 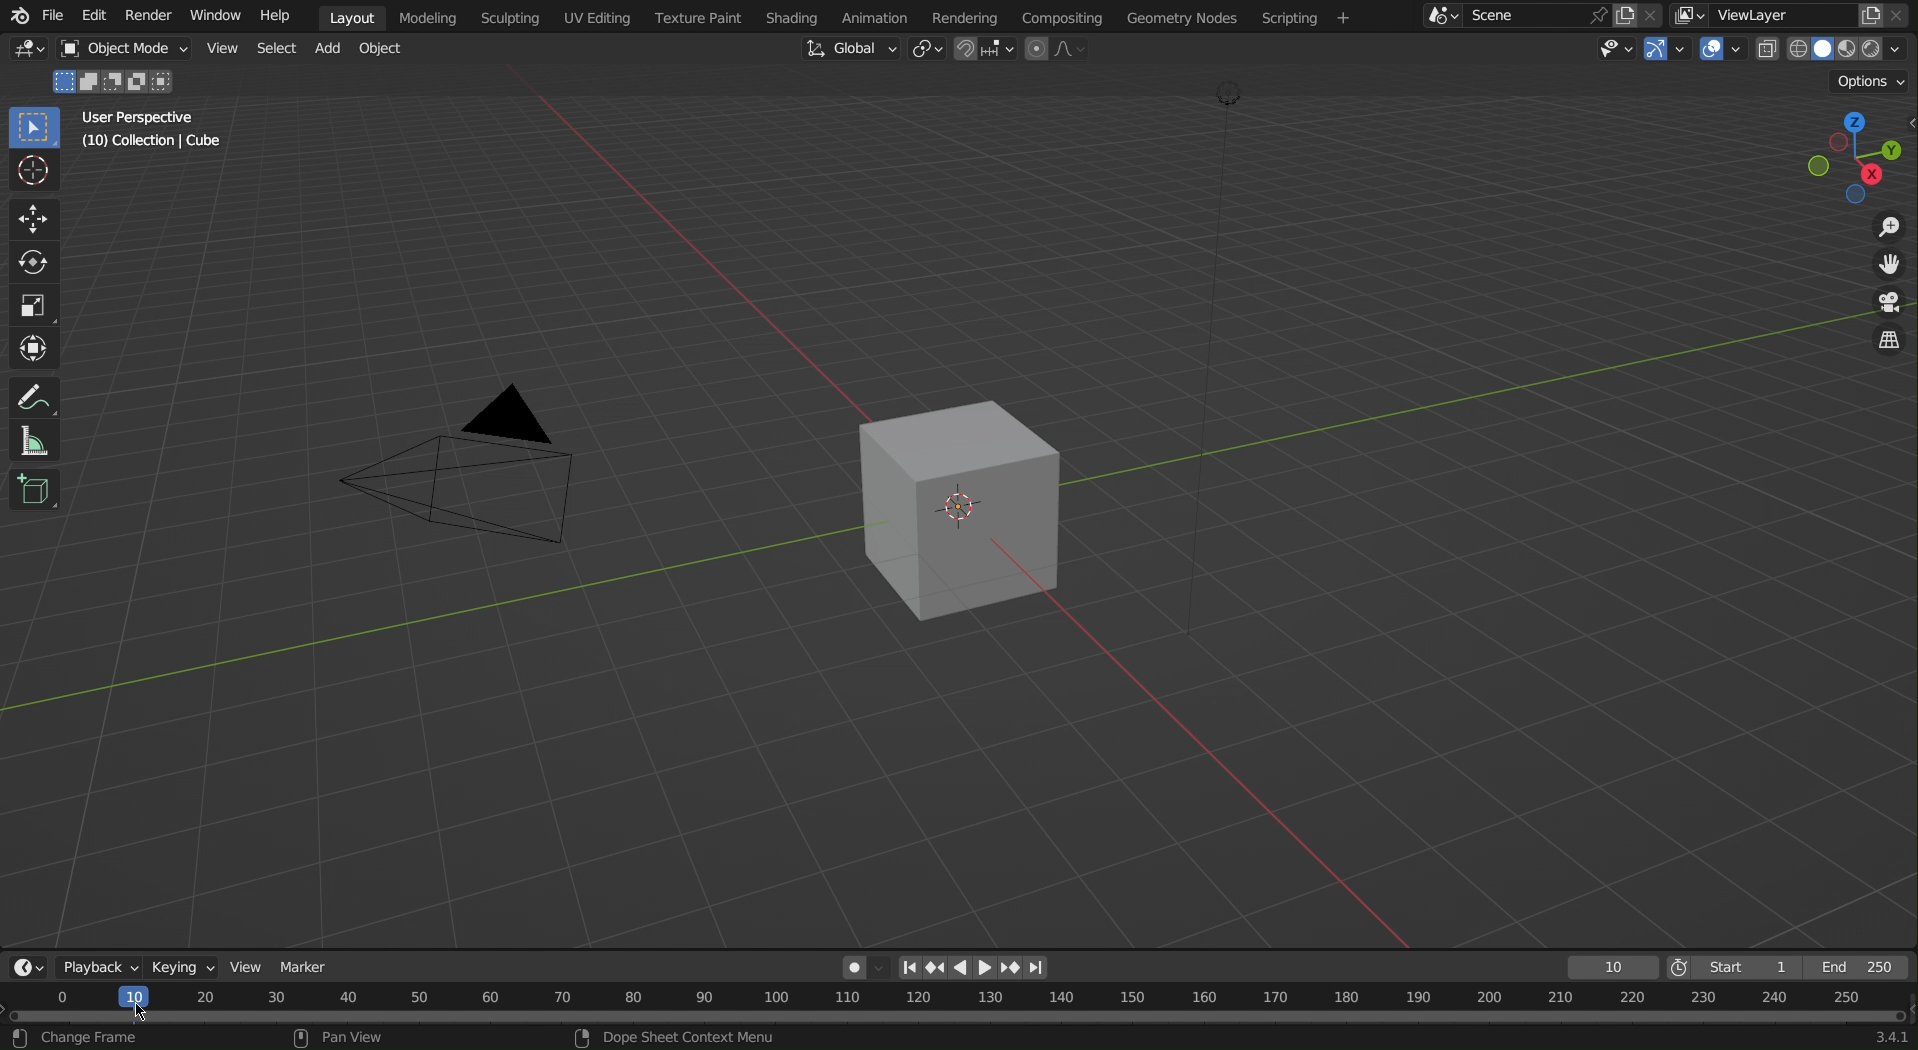 What do you see at coordinates (986, 968) in the screenshot?
I see `Right` at bounding box center [986, 968].